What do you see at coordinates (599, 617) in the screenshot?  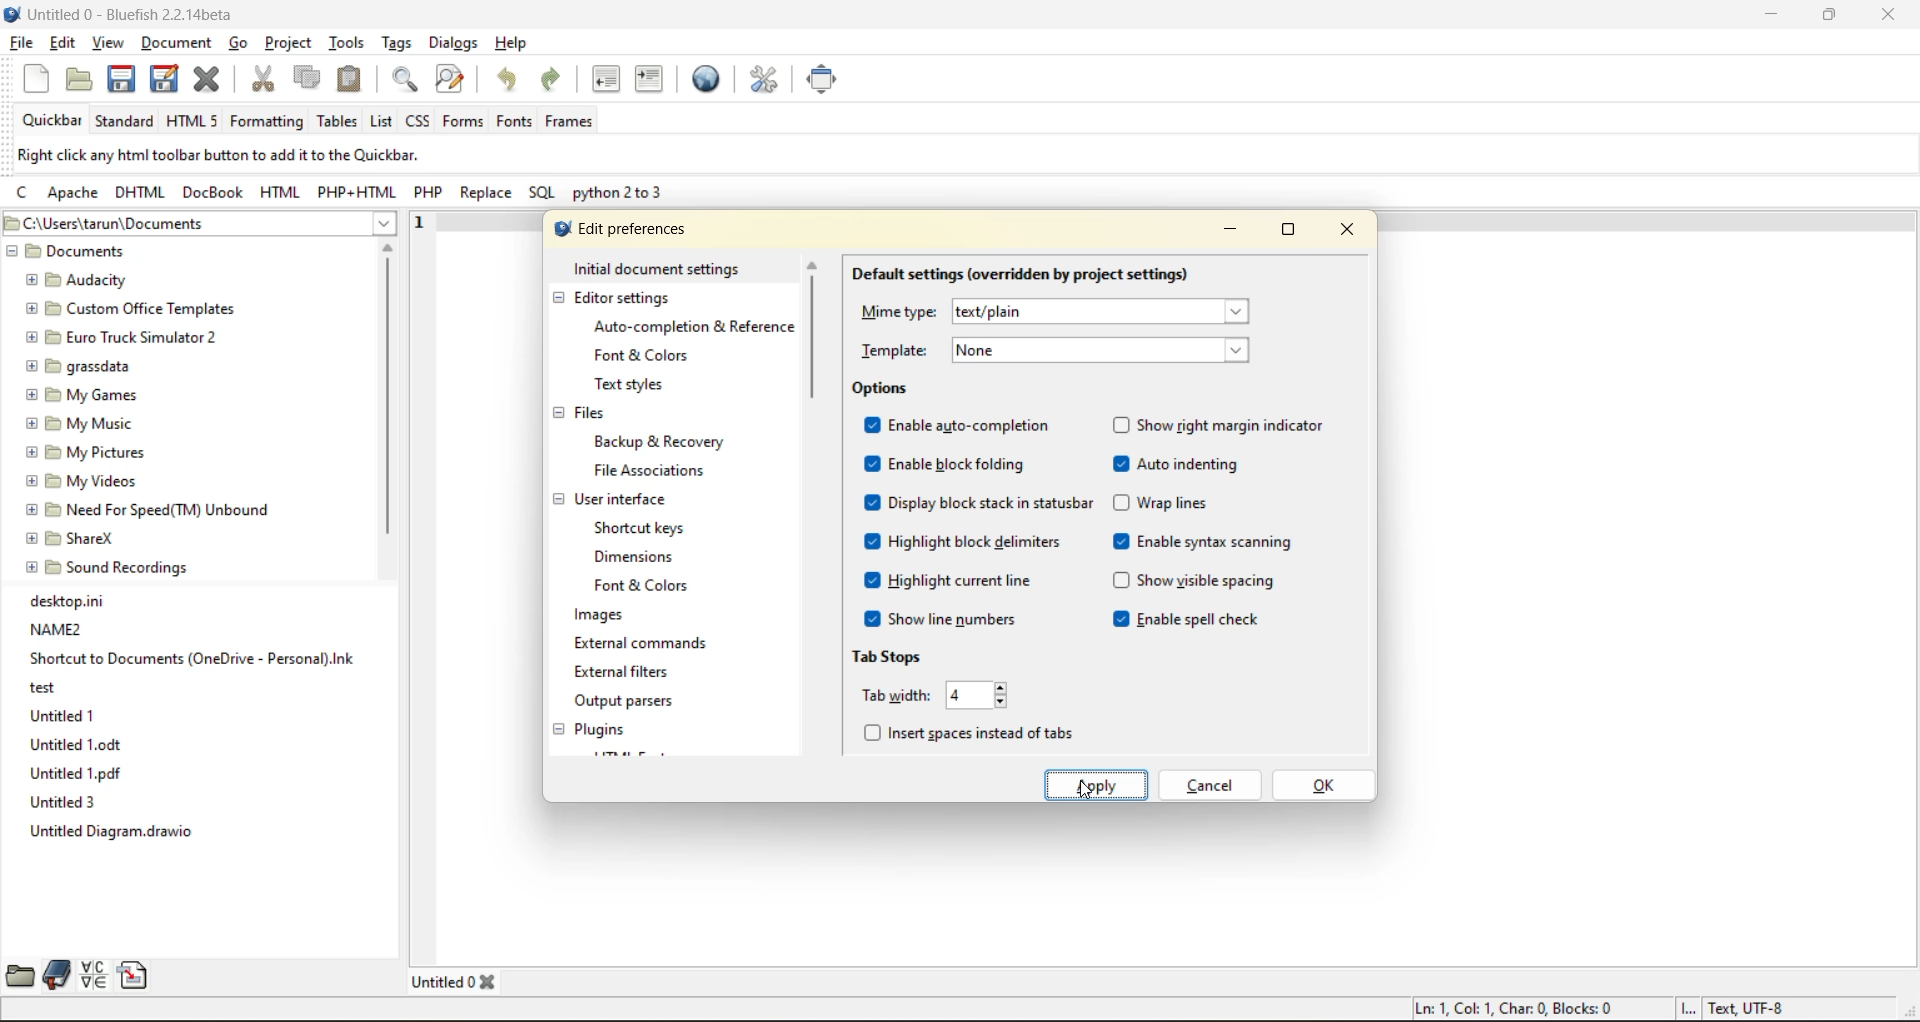 I see `images` at bounding box center [599, 617].